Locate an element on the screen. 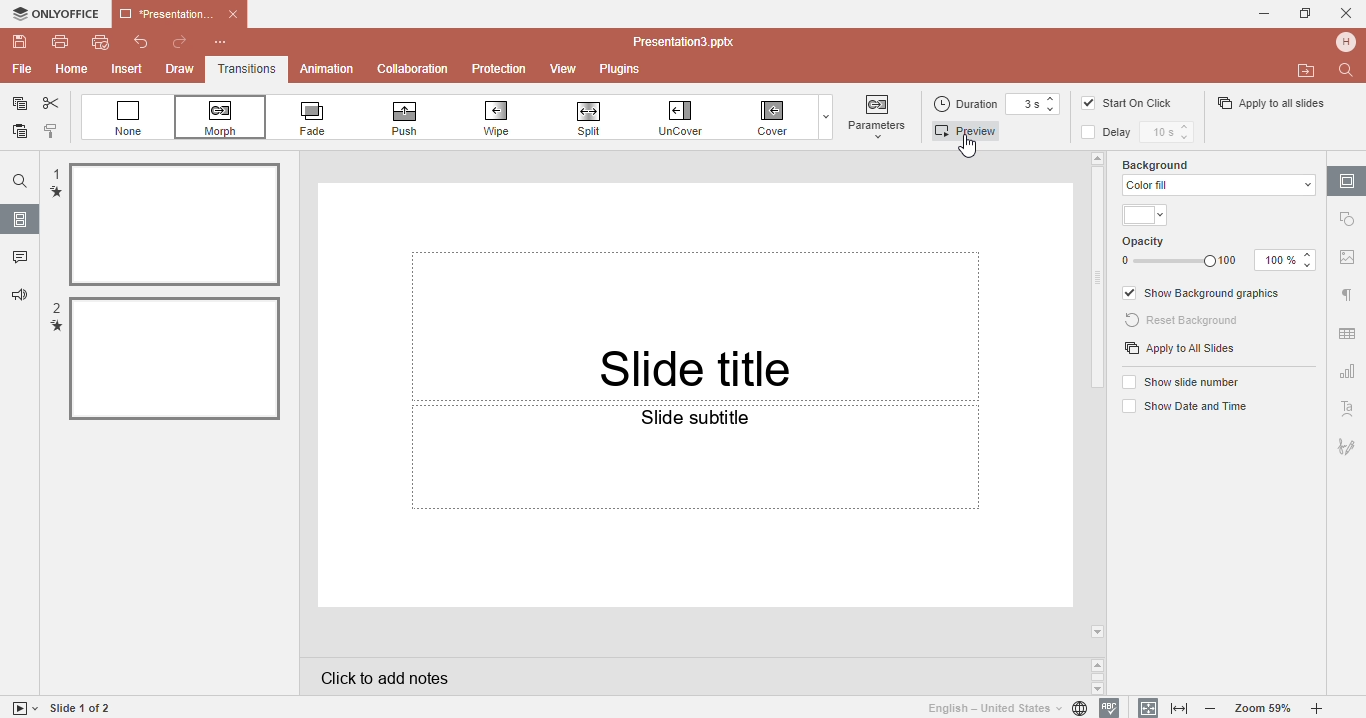 Image resolution: width=1366 pixels, height=718 pixels. View is located at coordinates (566, 70).